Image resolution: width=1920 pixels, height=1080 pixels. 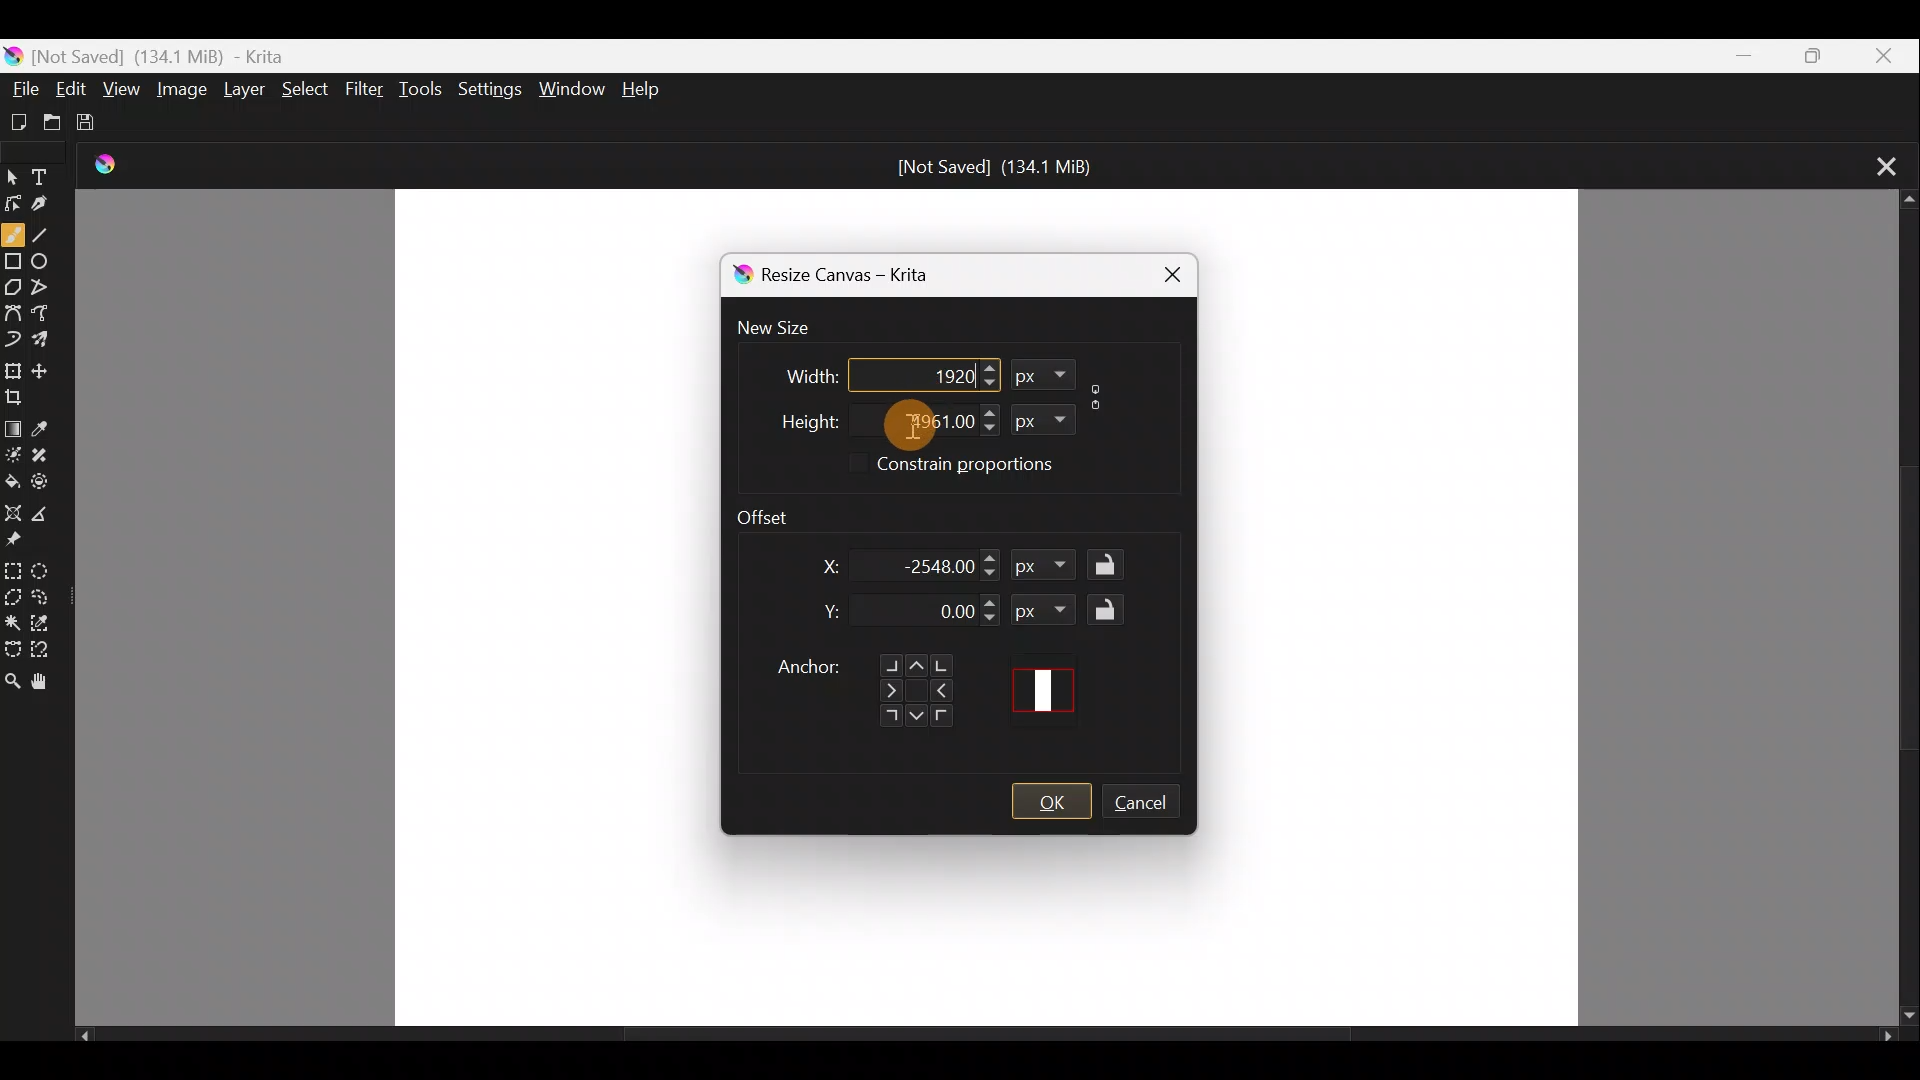 I want to click on Increase width, so click(x=989, y=366).